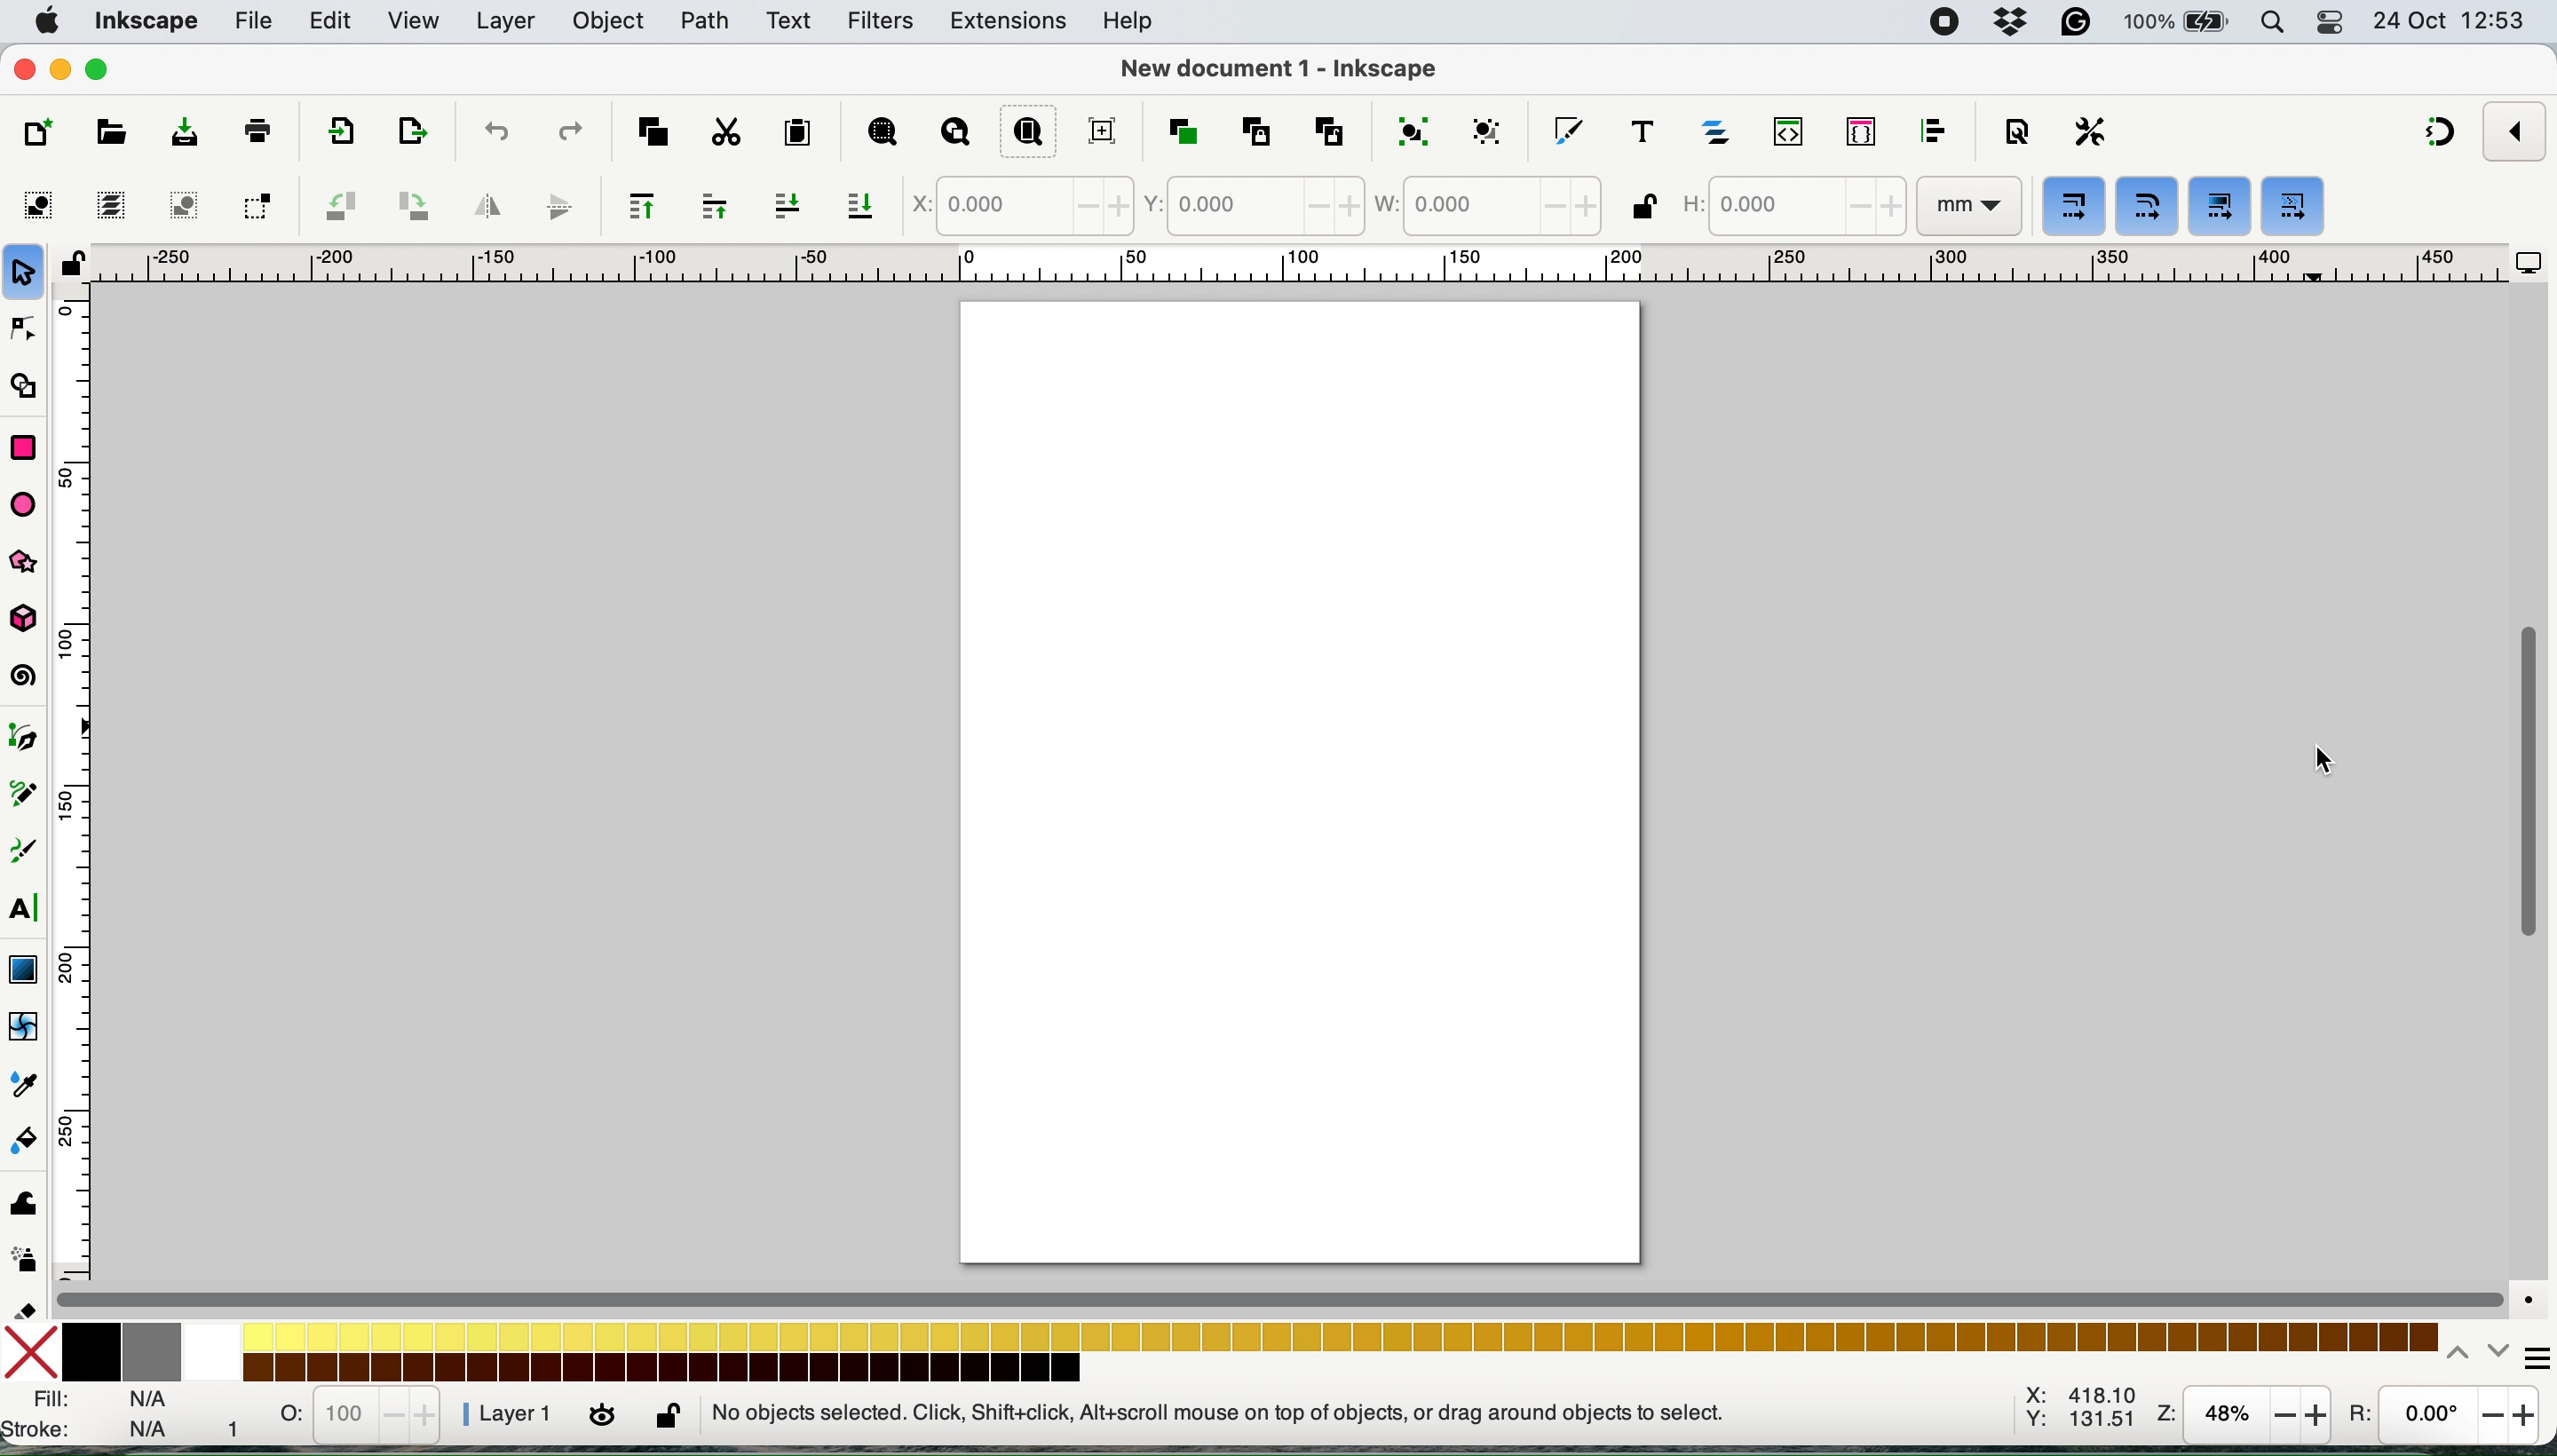 The image size is (2557, 1456). I want to click on spotlight search, so click(2271, 23).